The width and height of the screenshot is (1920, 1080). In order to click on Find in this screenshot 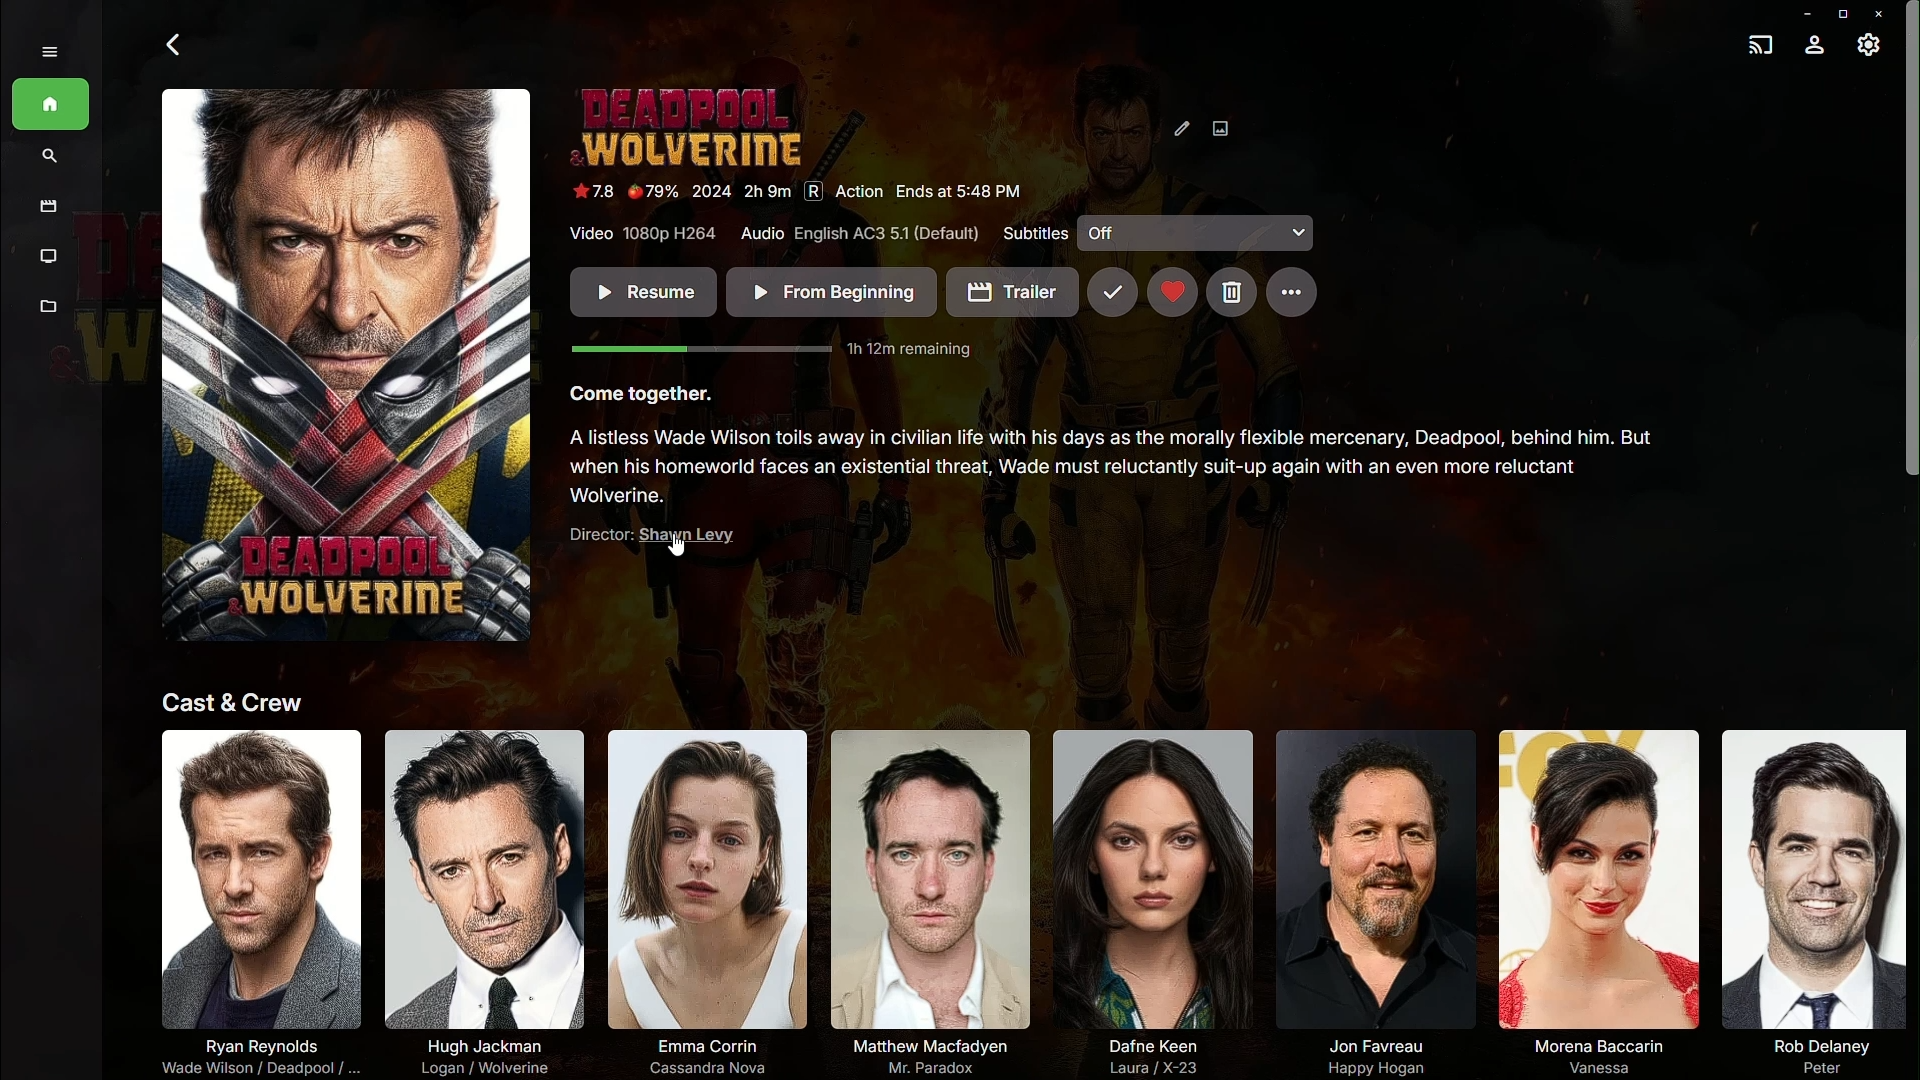, I will do `click(48, 158)`.